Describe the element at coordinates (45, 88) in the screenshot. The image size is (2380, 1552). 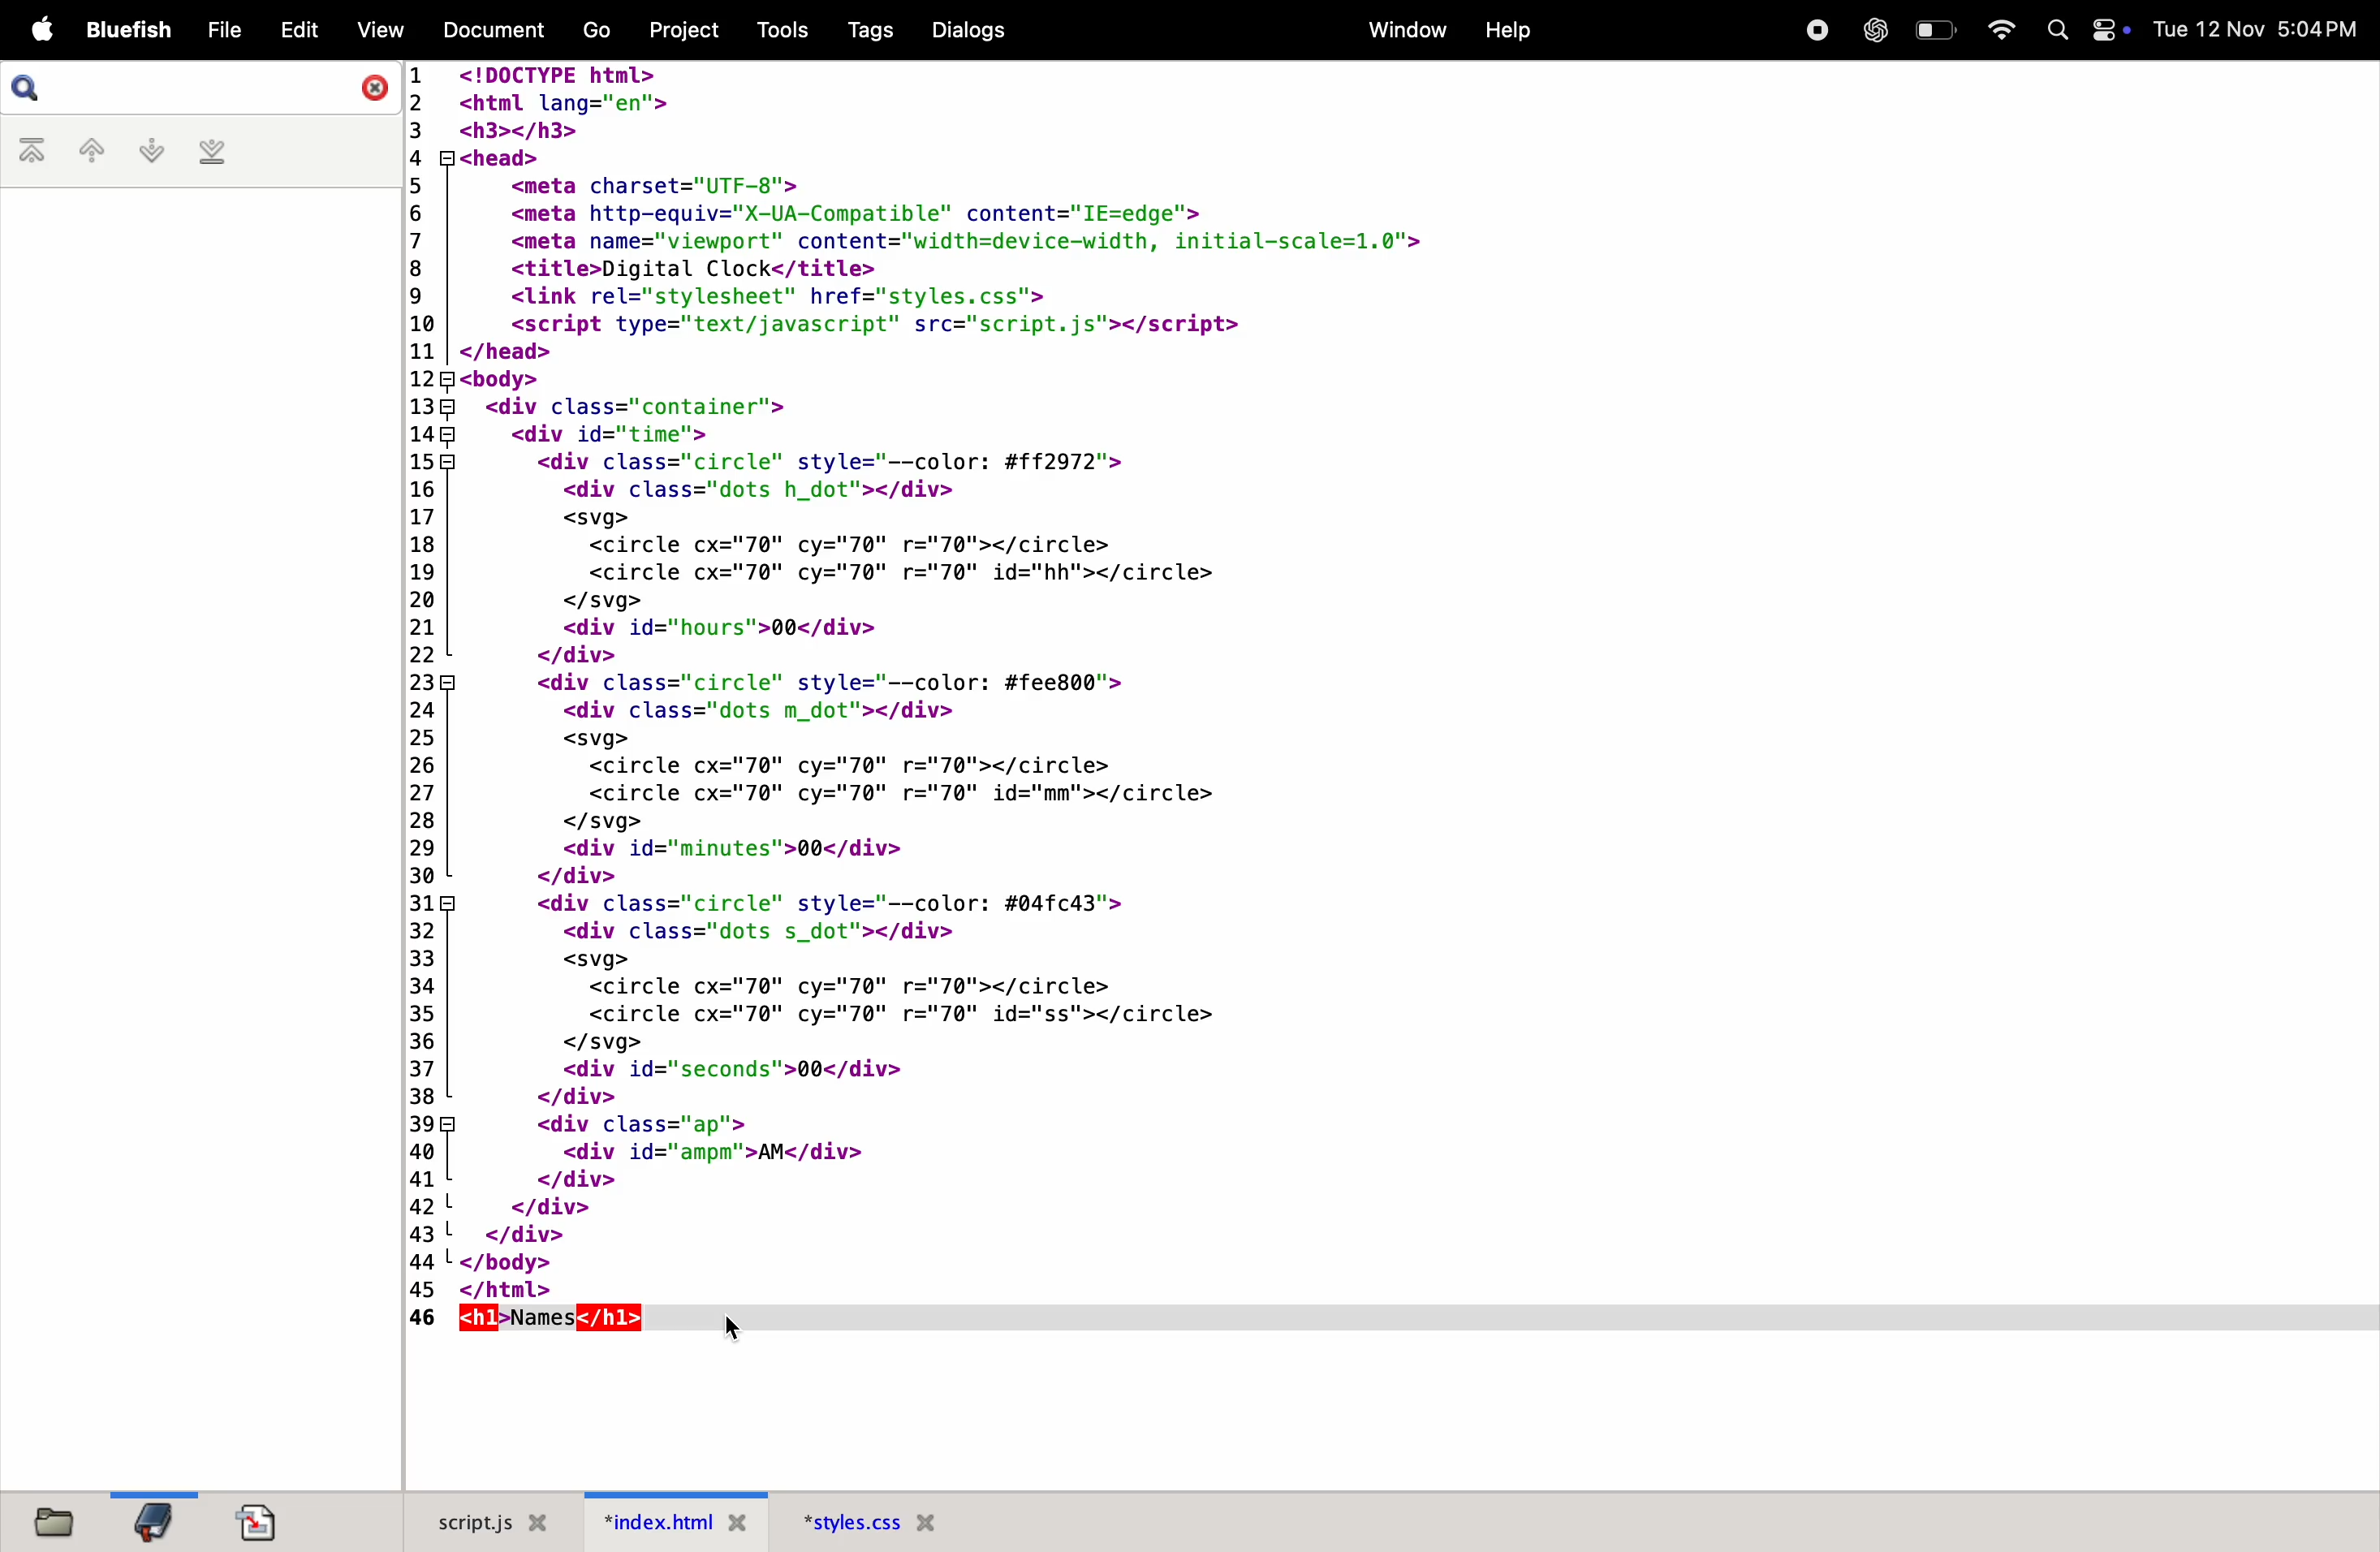
I see `search` at that location.